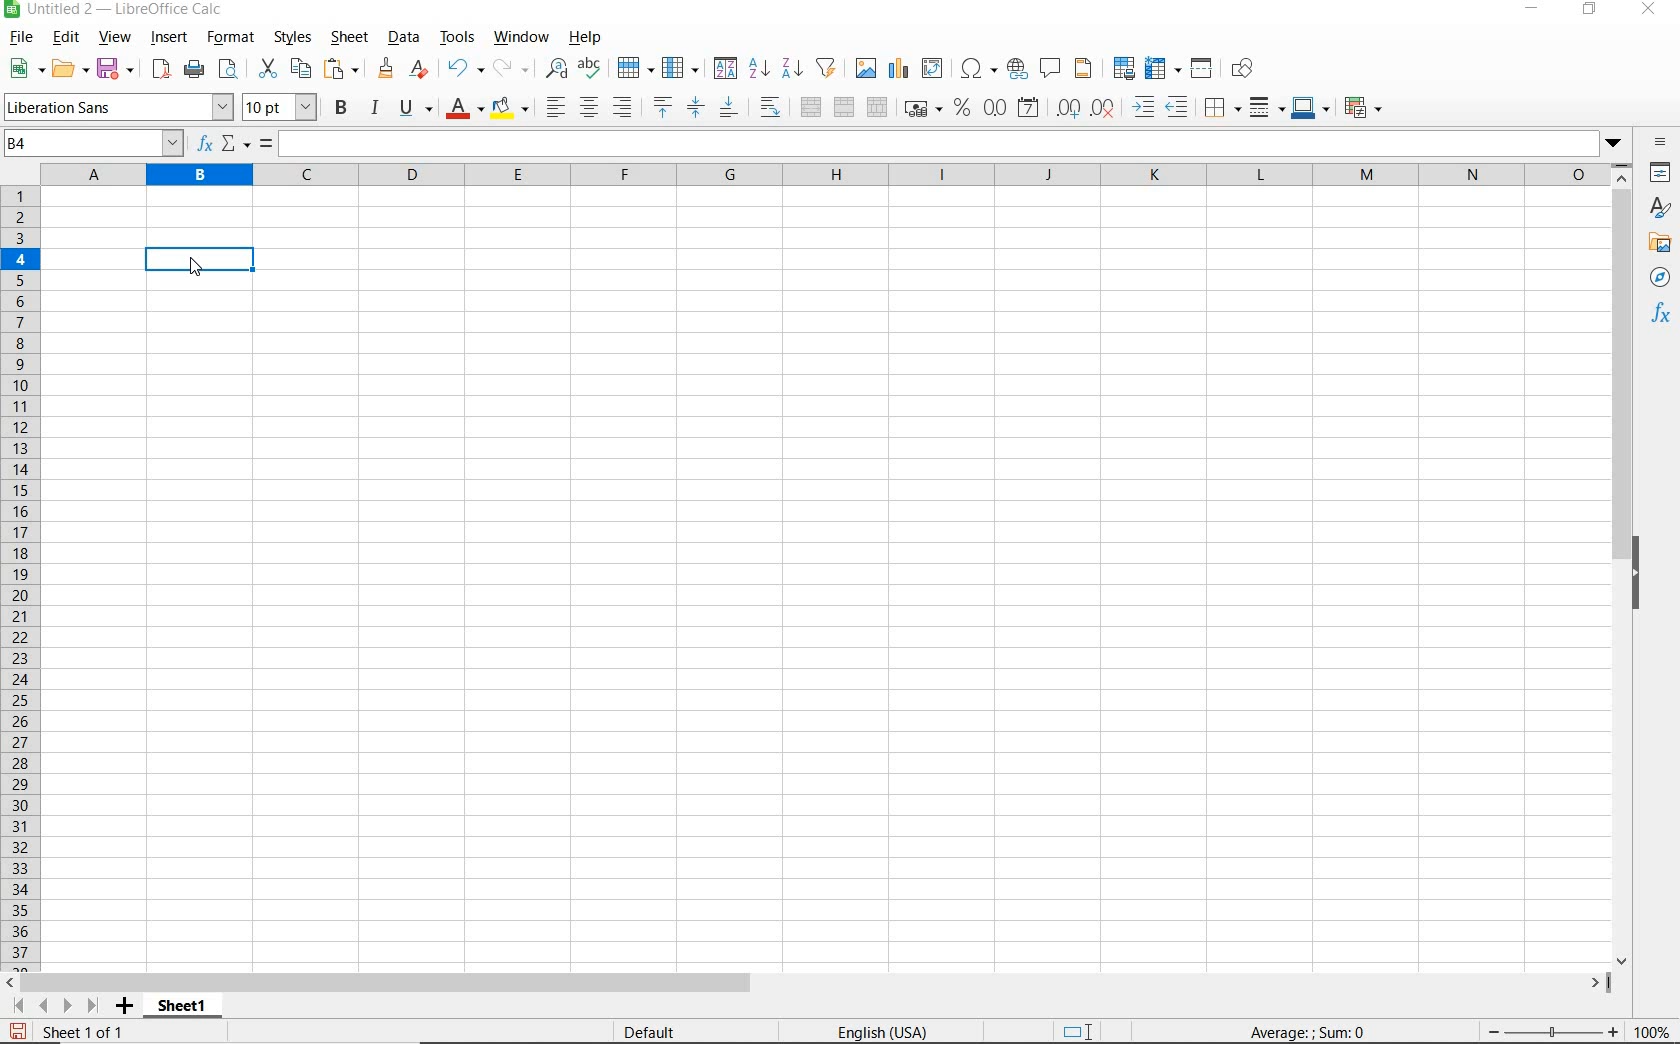 This screenshot has width=1680, height=1044. What do you see at coordinates (465, 111) in the screenshot?
I see `font color` at bounding box center [465, 111].